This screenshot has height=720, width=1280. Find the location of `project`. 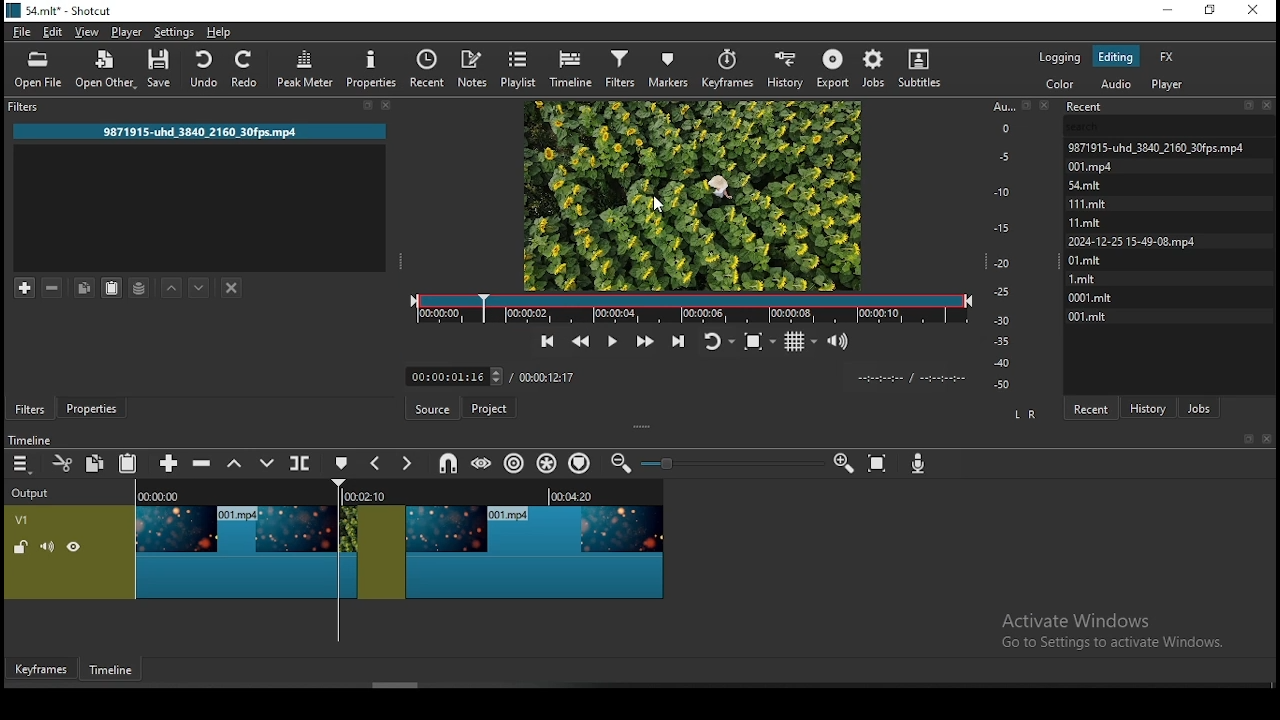

project is located at coordinates (488, 410).